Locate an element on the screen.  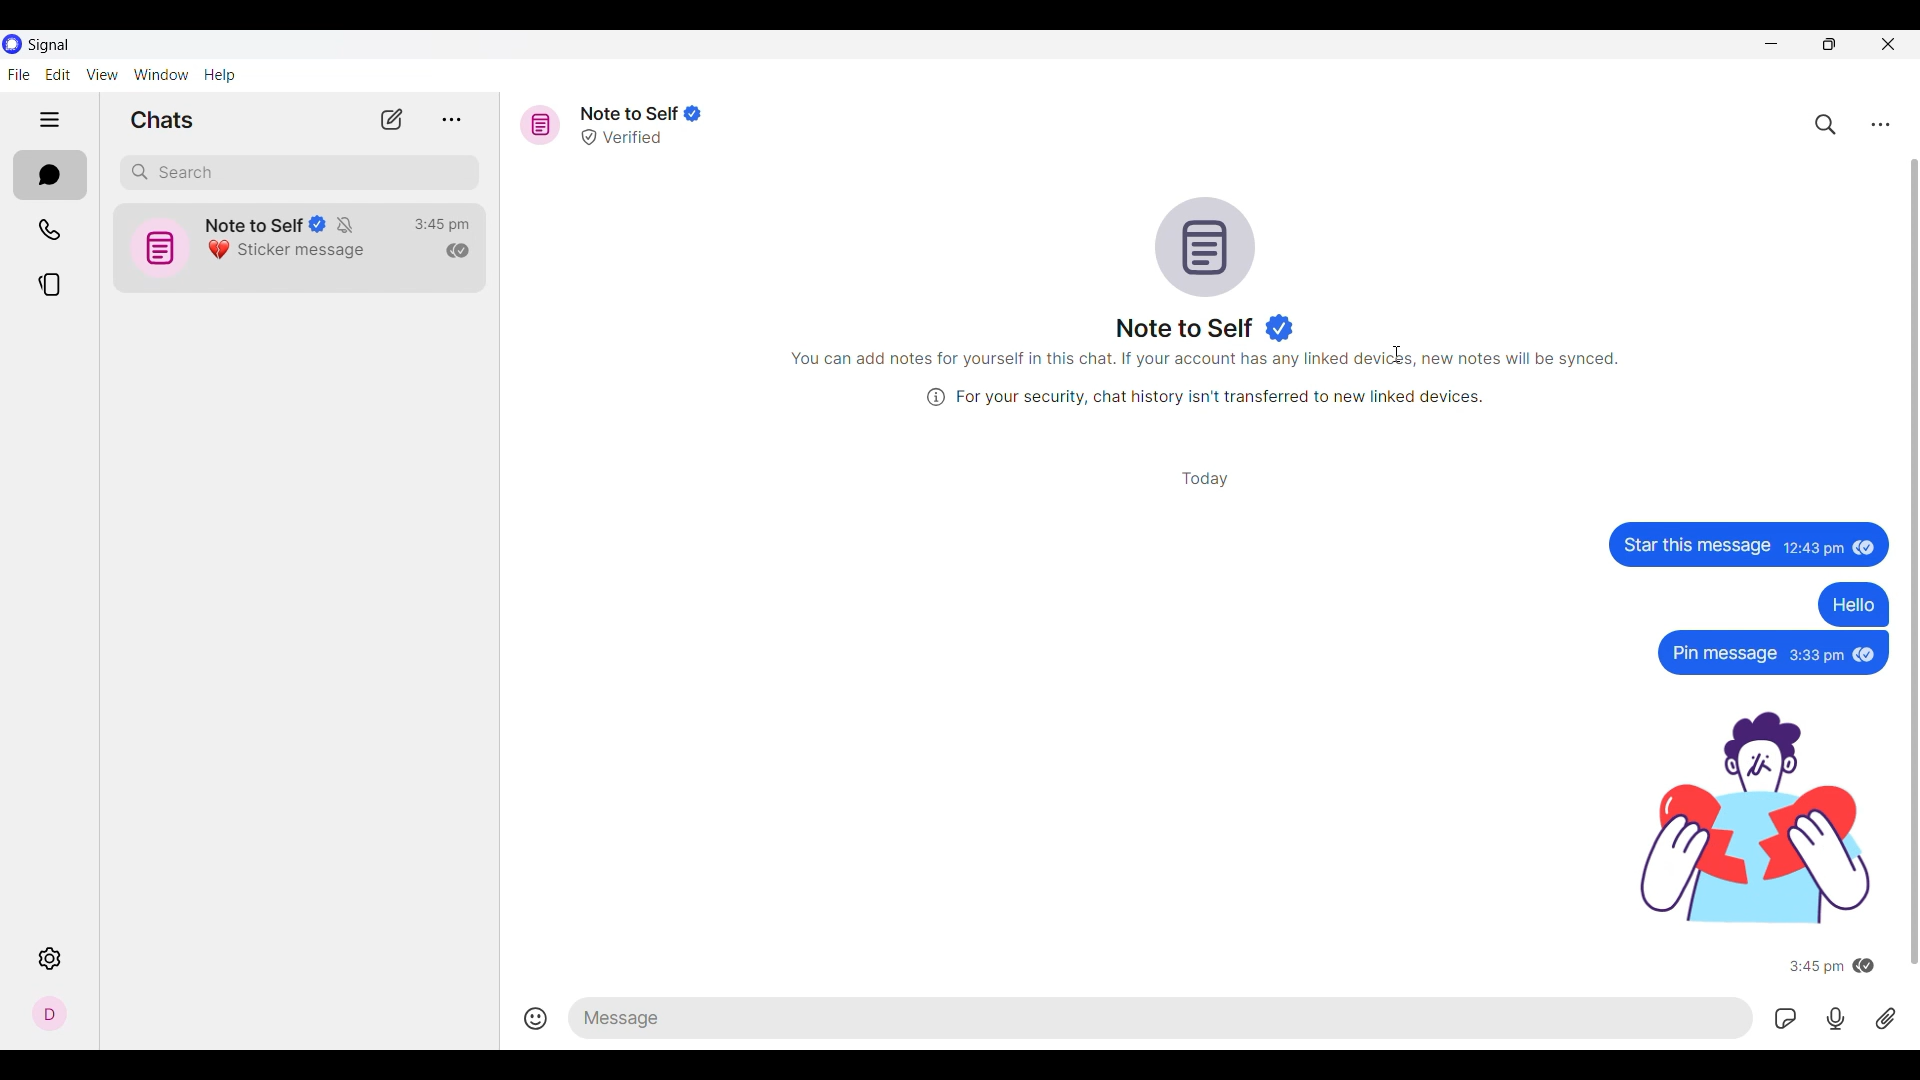
GIFs is located at coordinates (1786, 1018).